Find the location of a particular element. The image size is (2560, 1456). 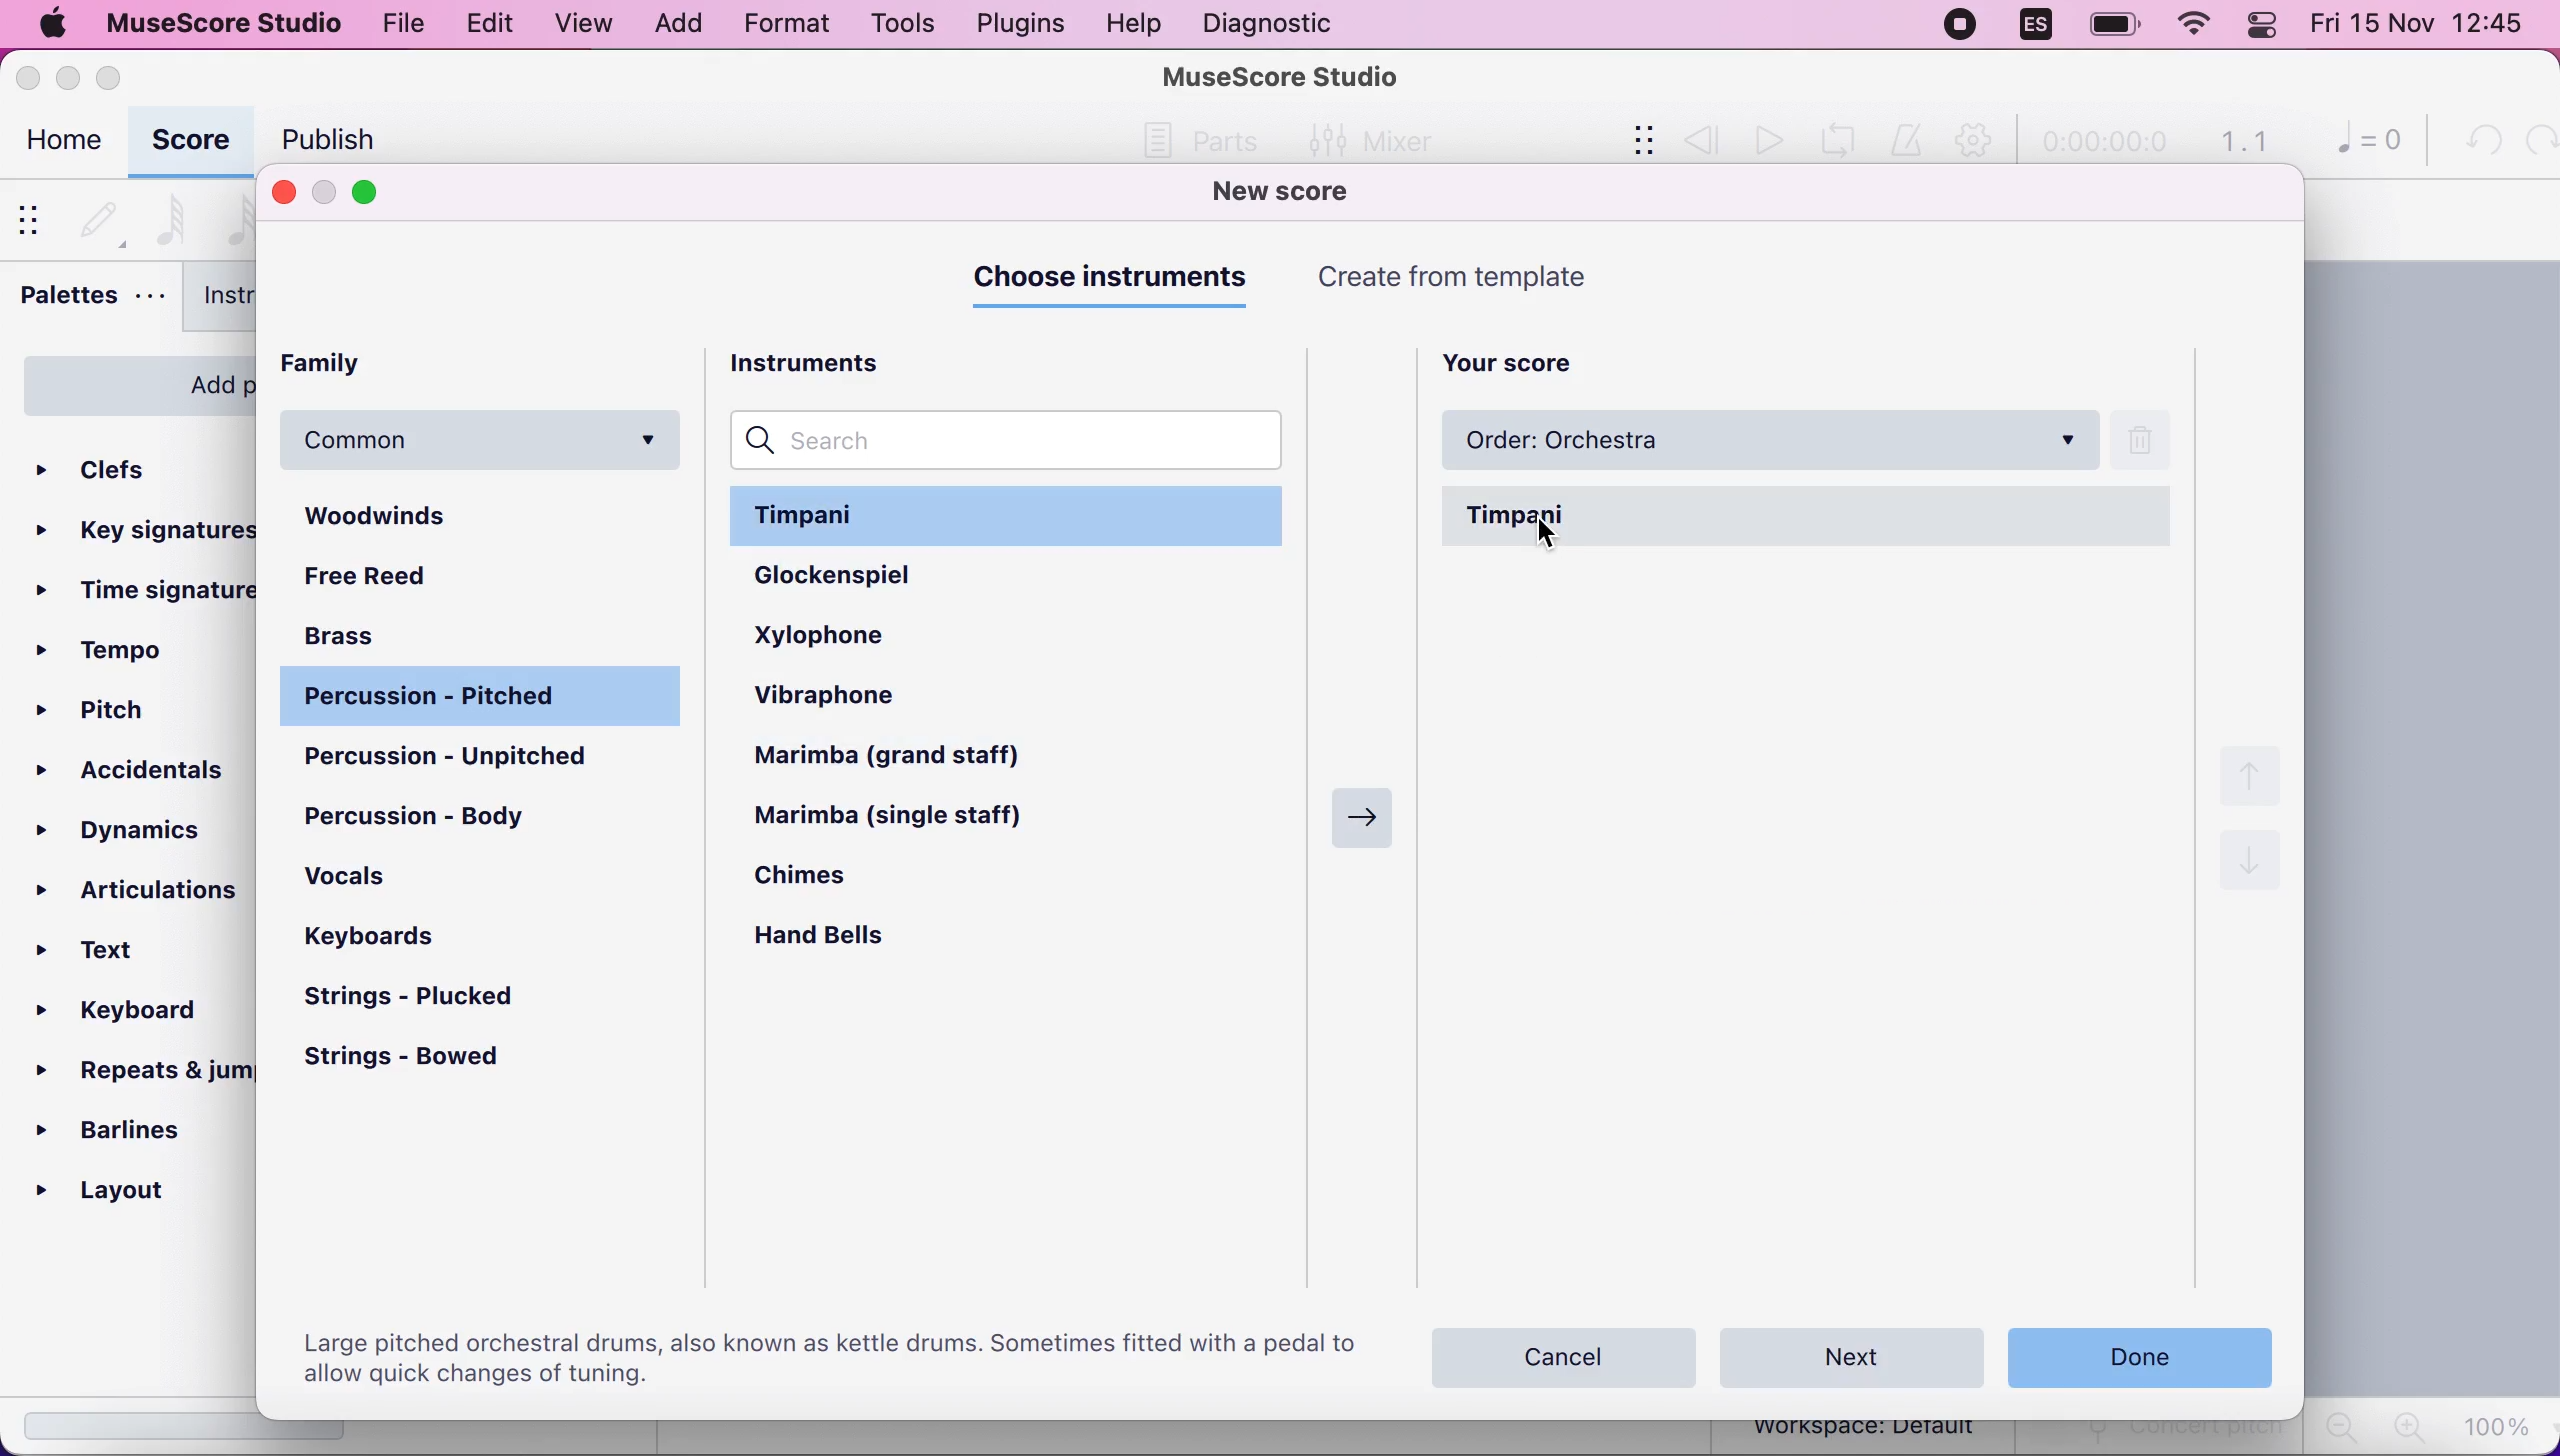

Large pitched orchestral drums, also known as kettle drums. Sometimes fitted with a pedal to allow quick changes of tuning. is located at coordinates (825, 1356).